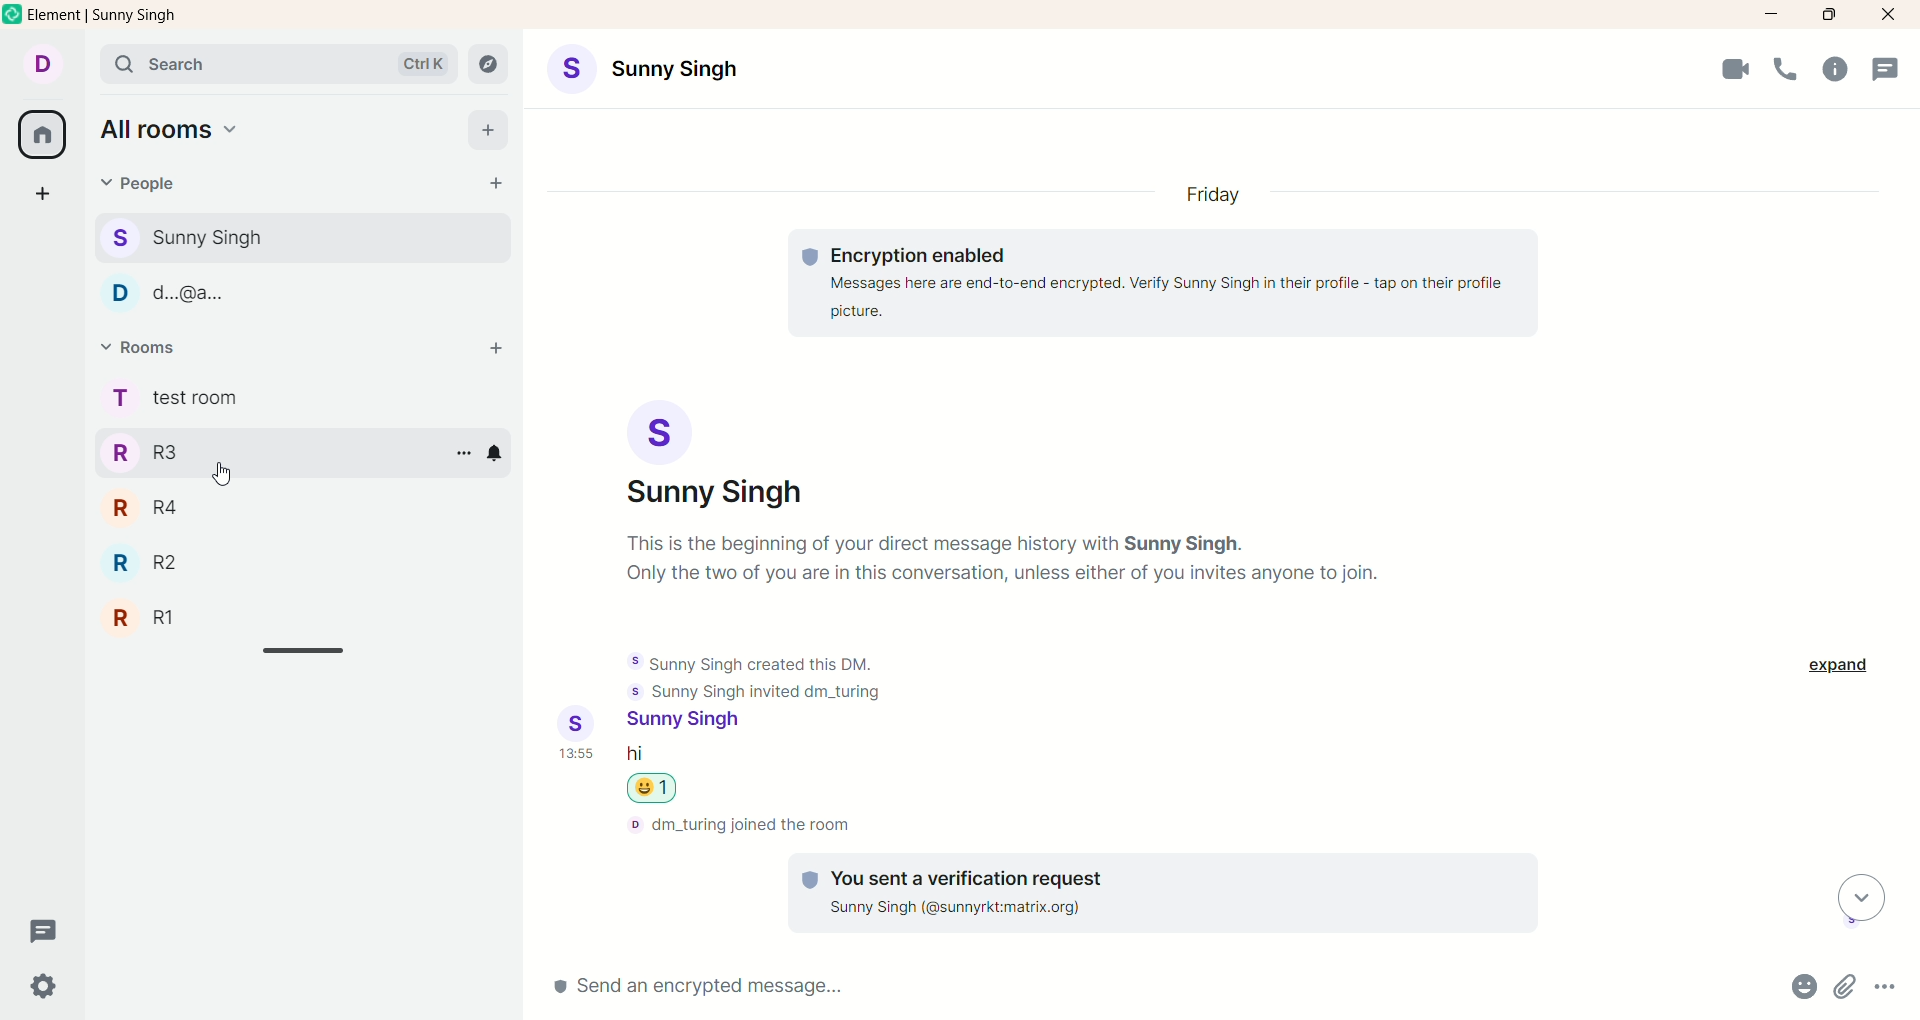 Image resolution: width=1920 pixels, height=1020 pixels. I want to click on account, so click(45, 66).